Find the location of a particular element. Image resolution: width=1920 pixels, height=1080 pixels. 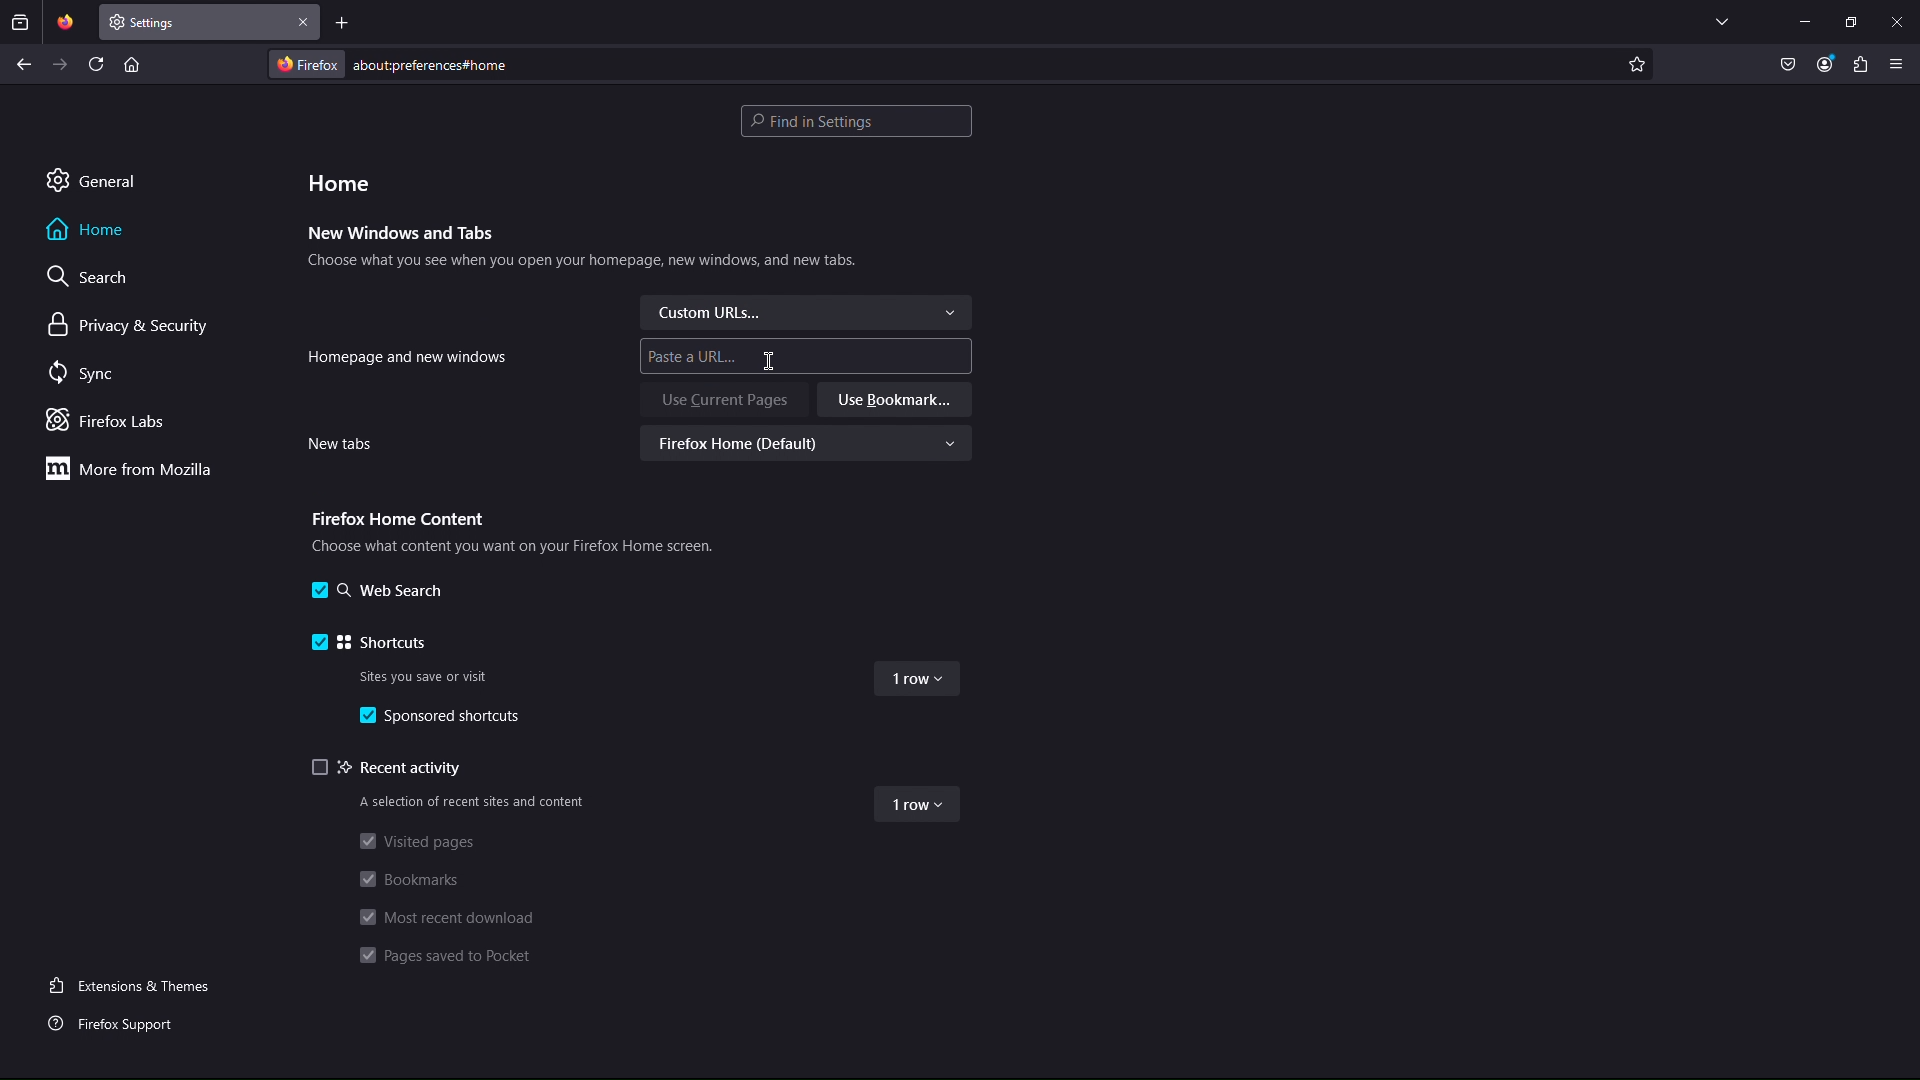

1 row is located at coordinates (920, 683).